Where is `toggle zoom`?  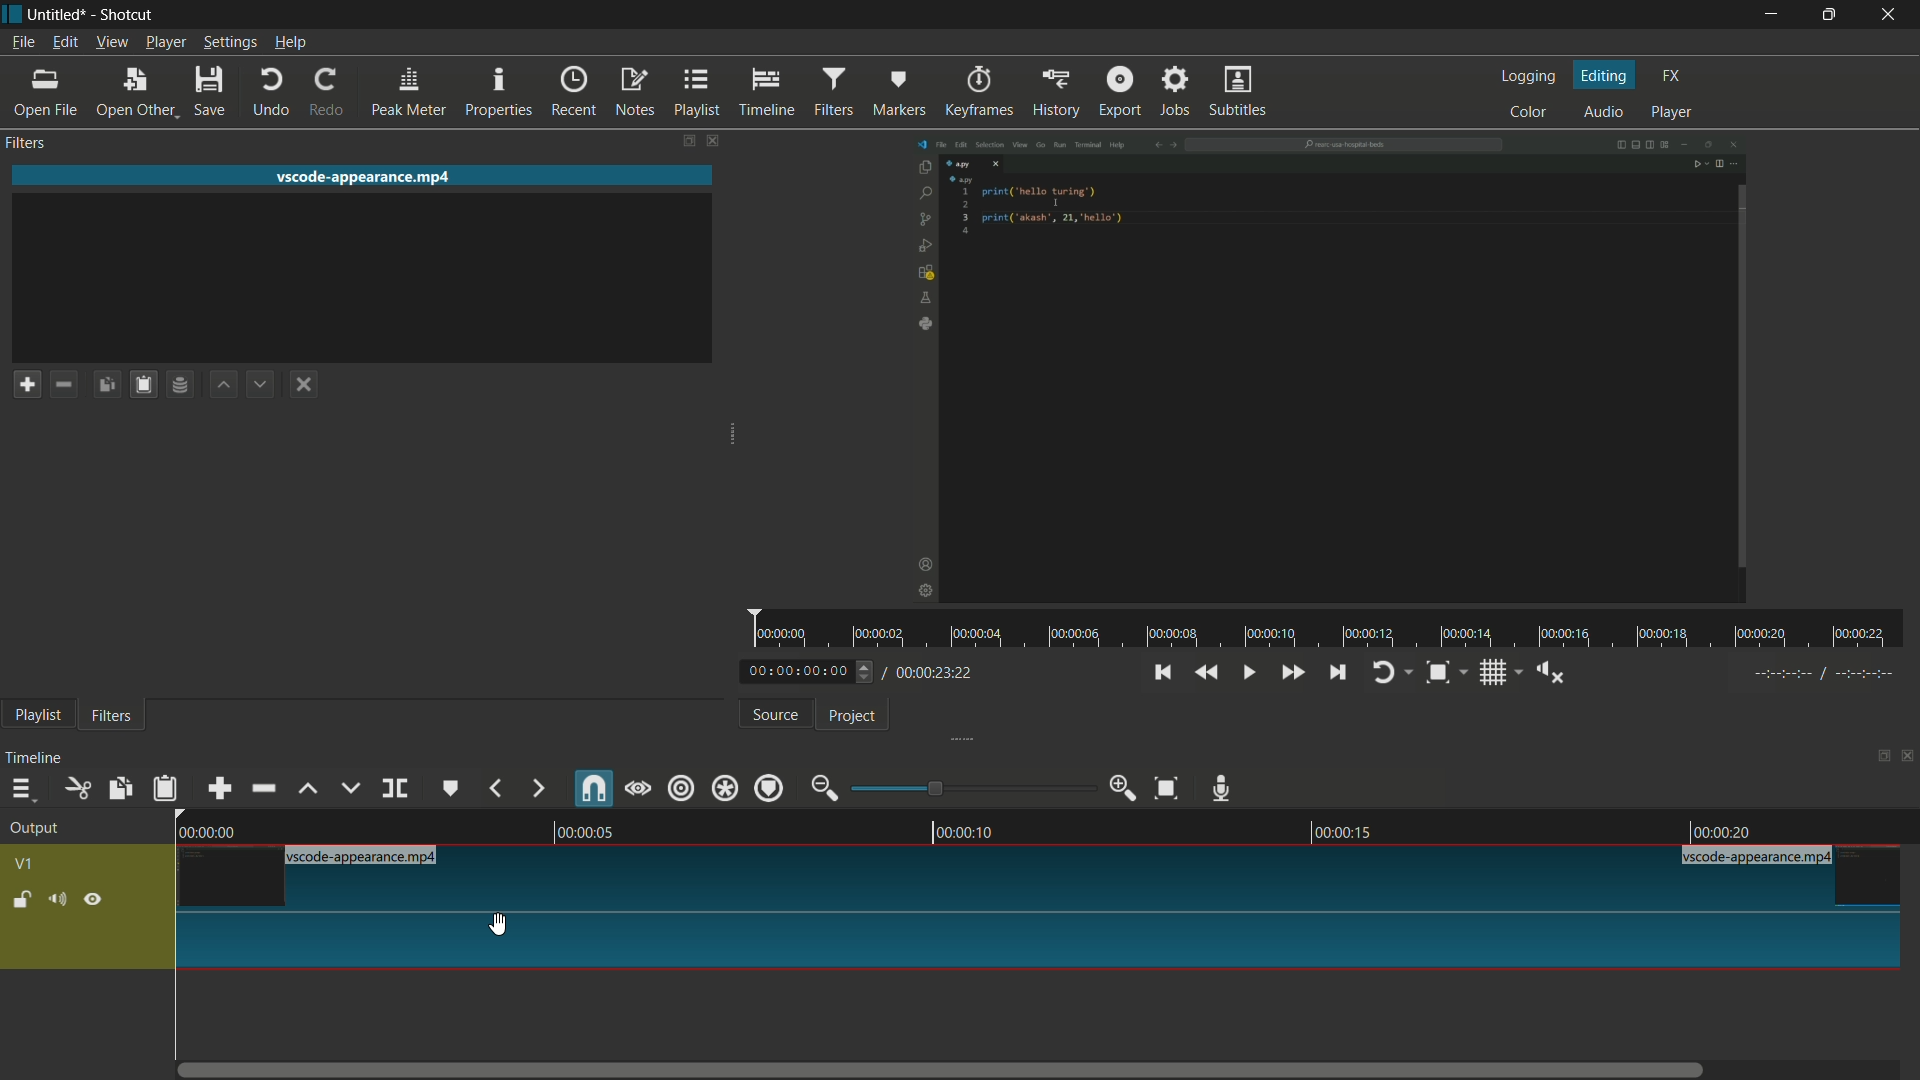 toggle zoom is located at coordinates (1438, 672).